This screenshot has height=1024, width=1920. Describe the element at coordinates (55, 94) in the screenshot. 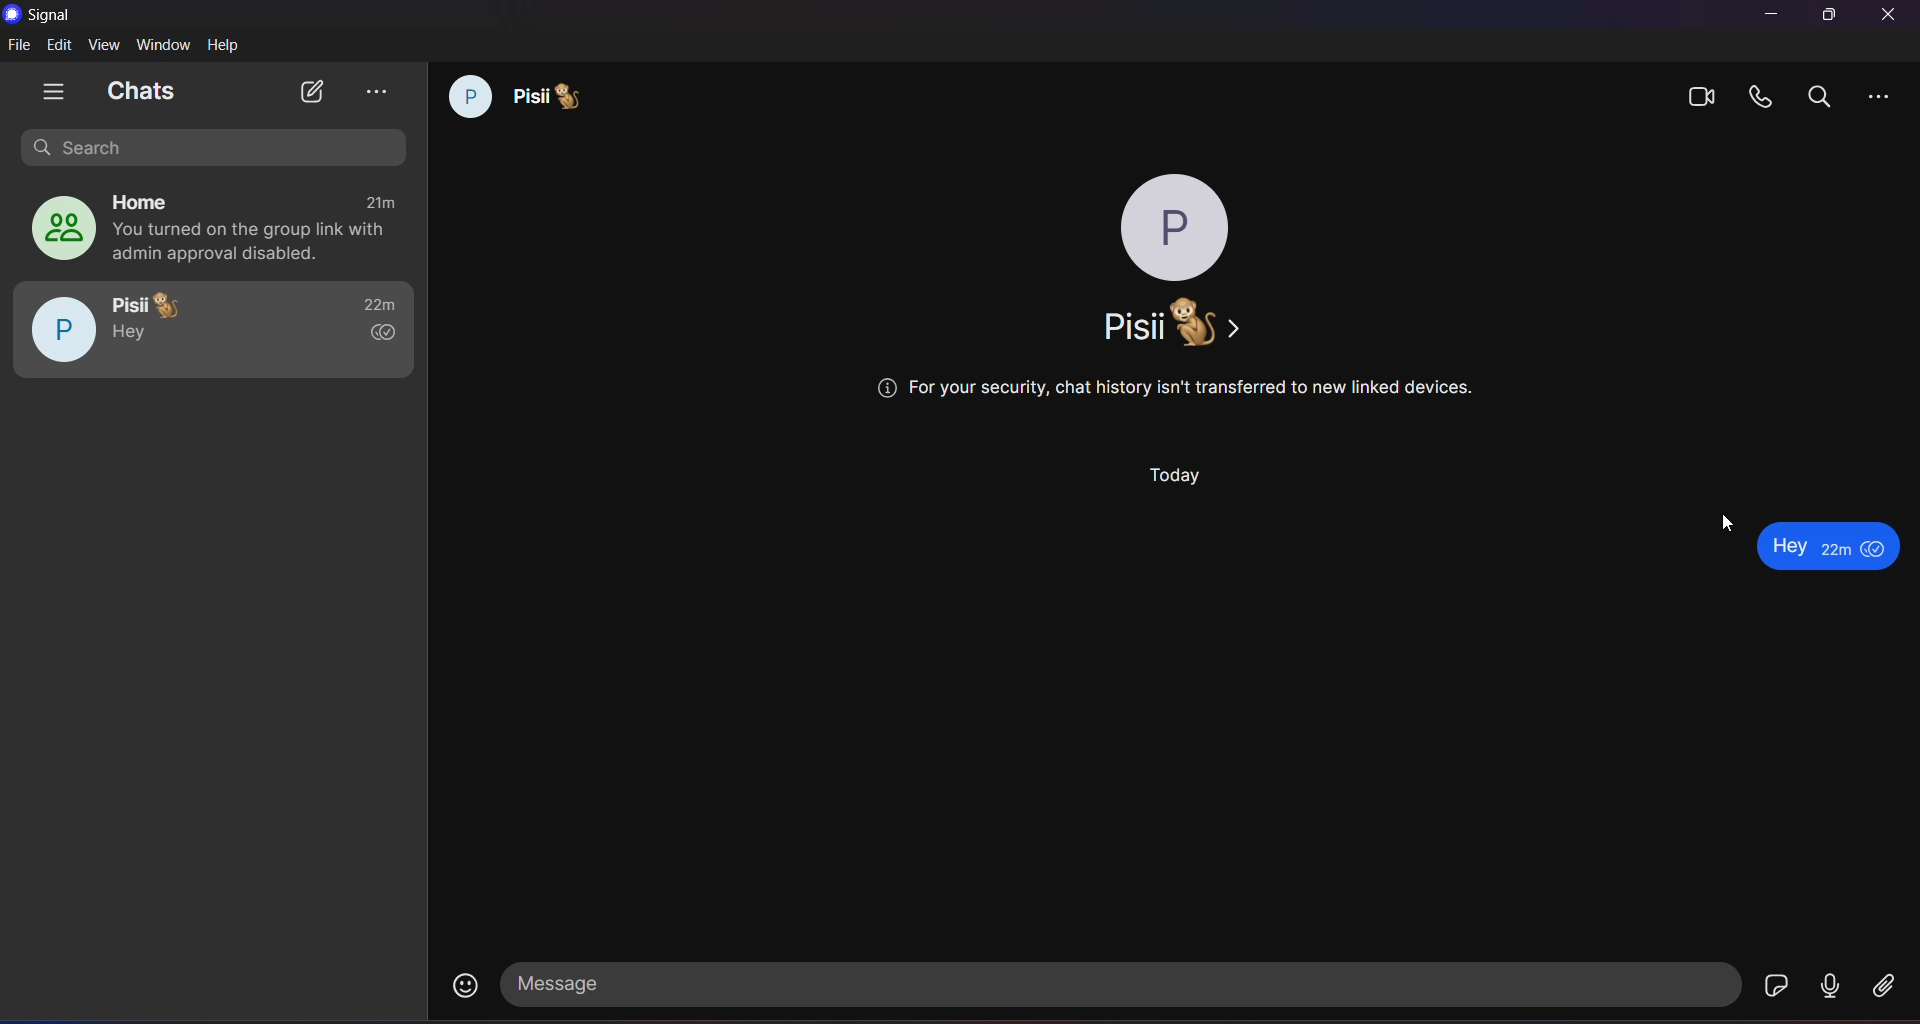

I see `show tabs` at that location.